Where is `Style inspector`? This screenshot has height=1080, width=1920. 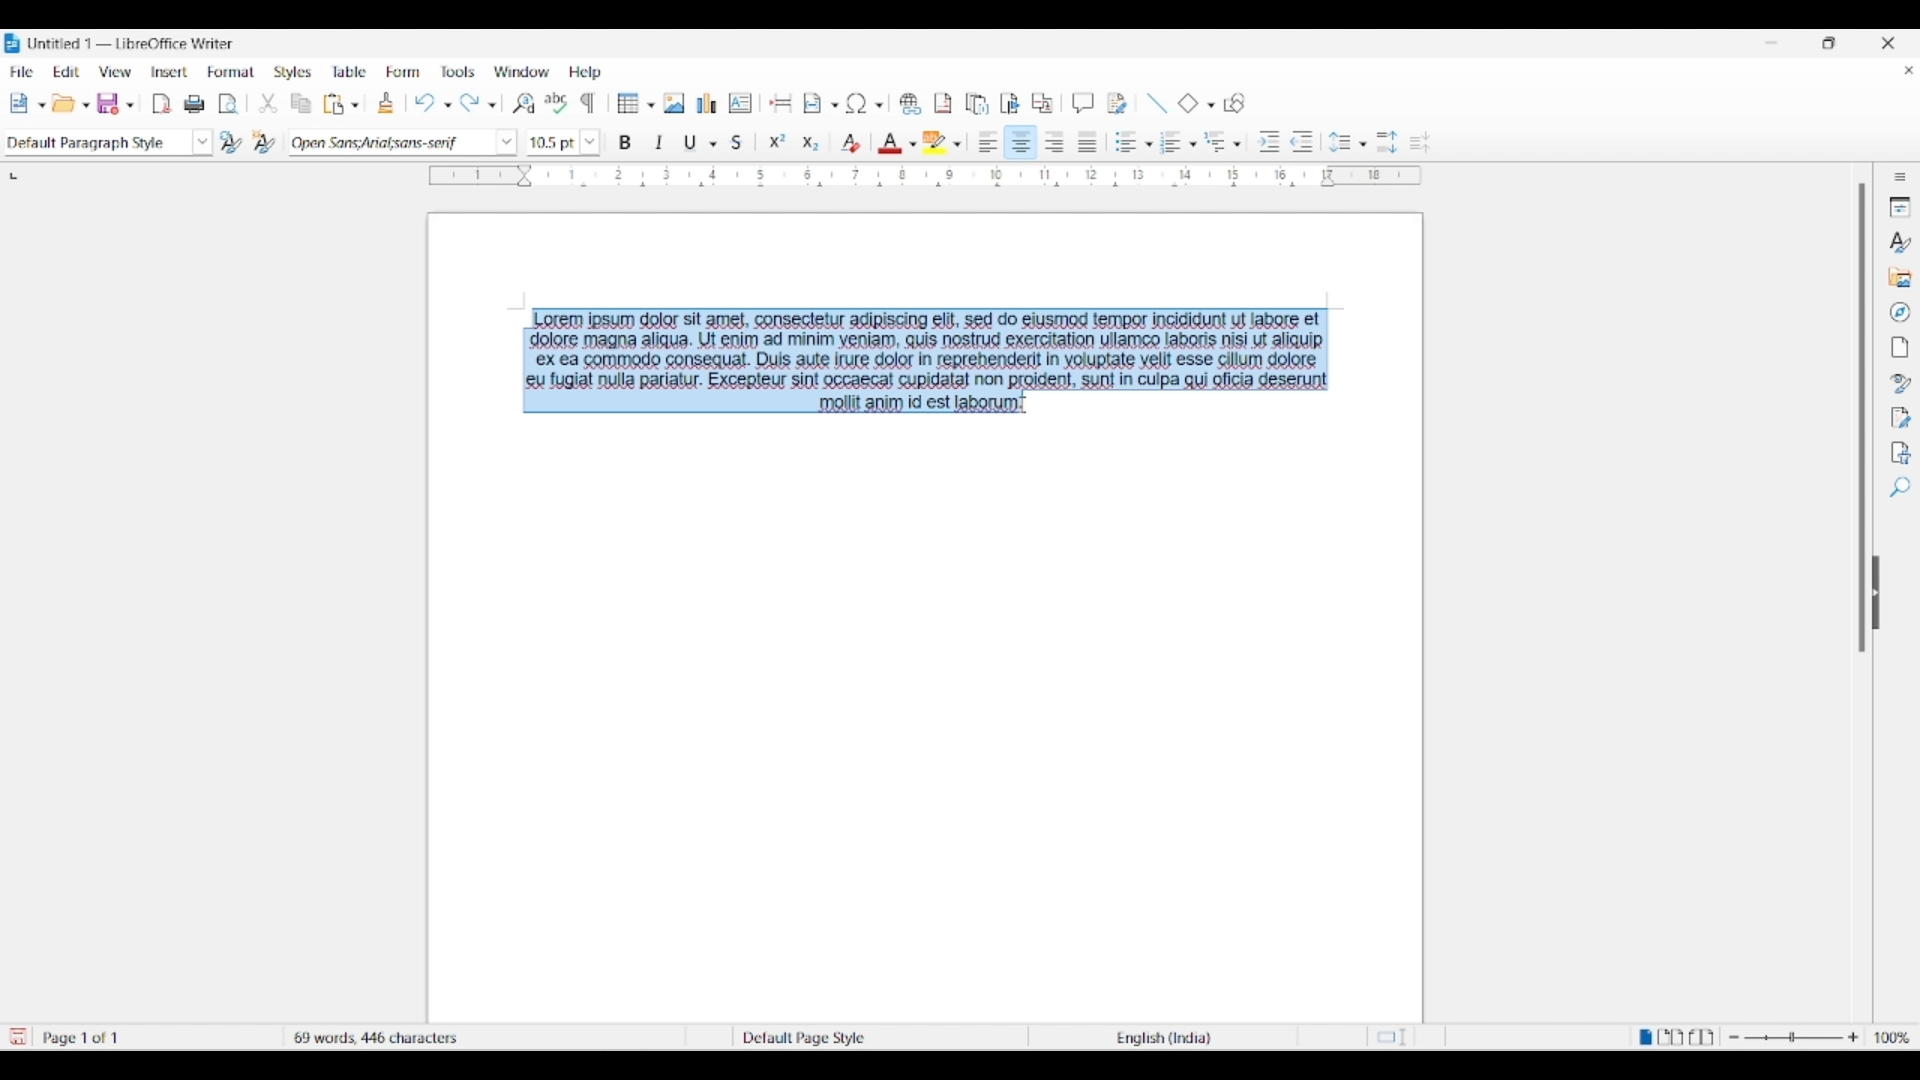
Style inspector is located at coordinates (1900, 384).